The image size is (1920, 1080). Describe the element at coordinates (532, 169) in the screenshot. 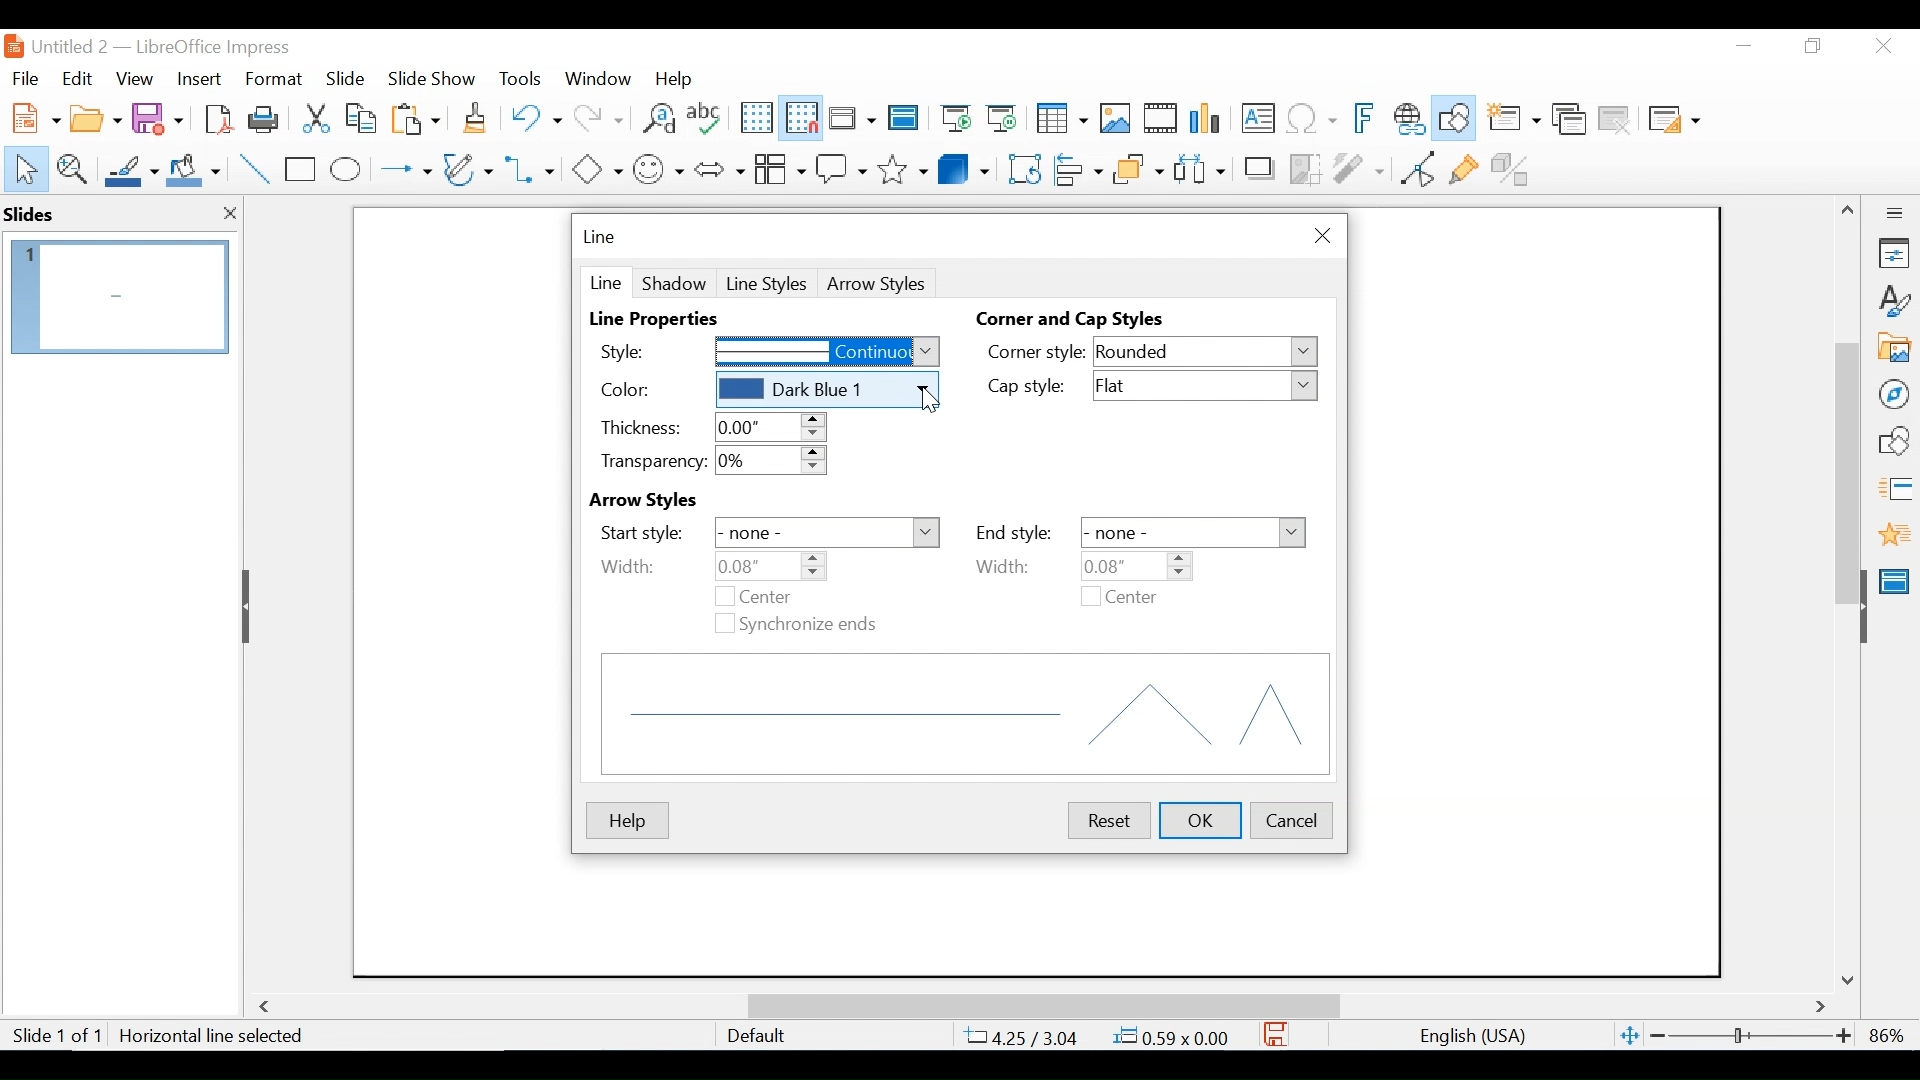

I see `Connectors` at that location.